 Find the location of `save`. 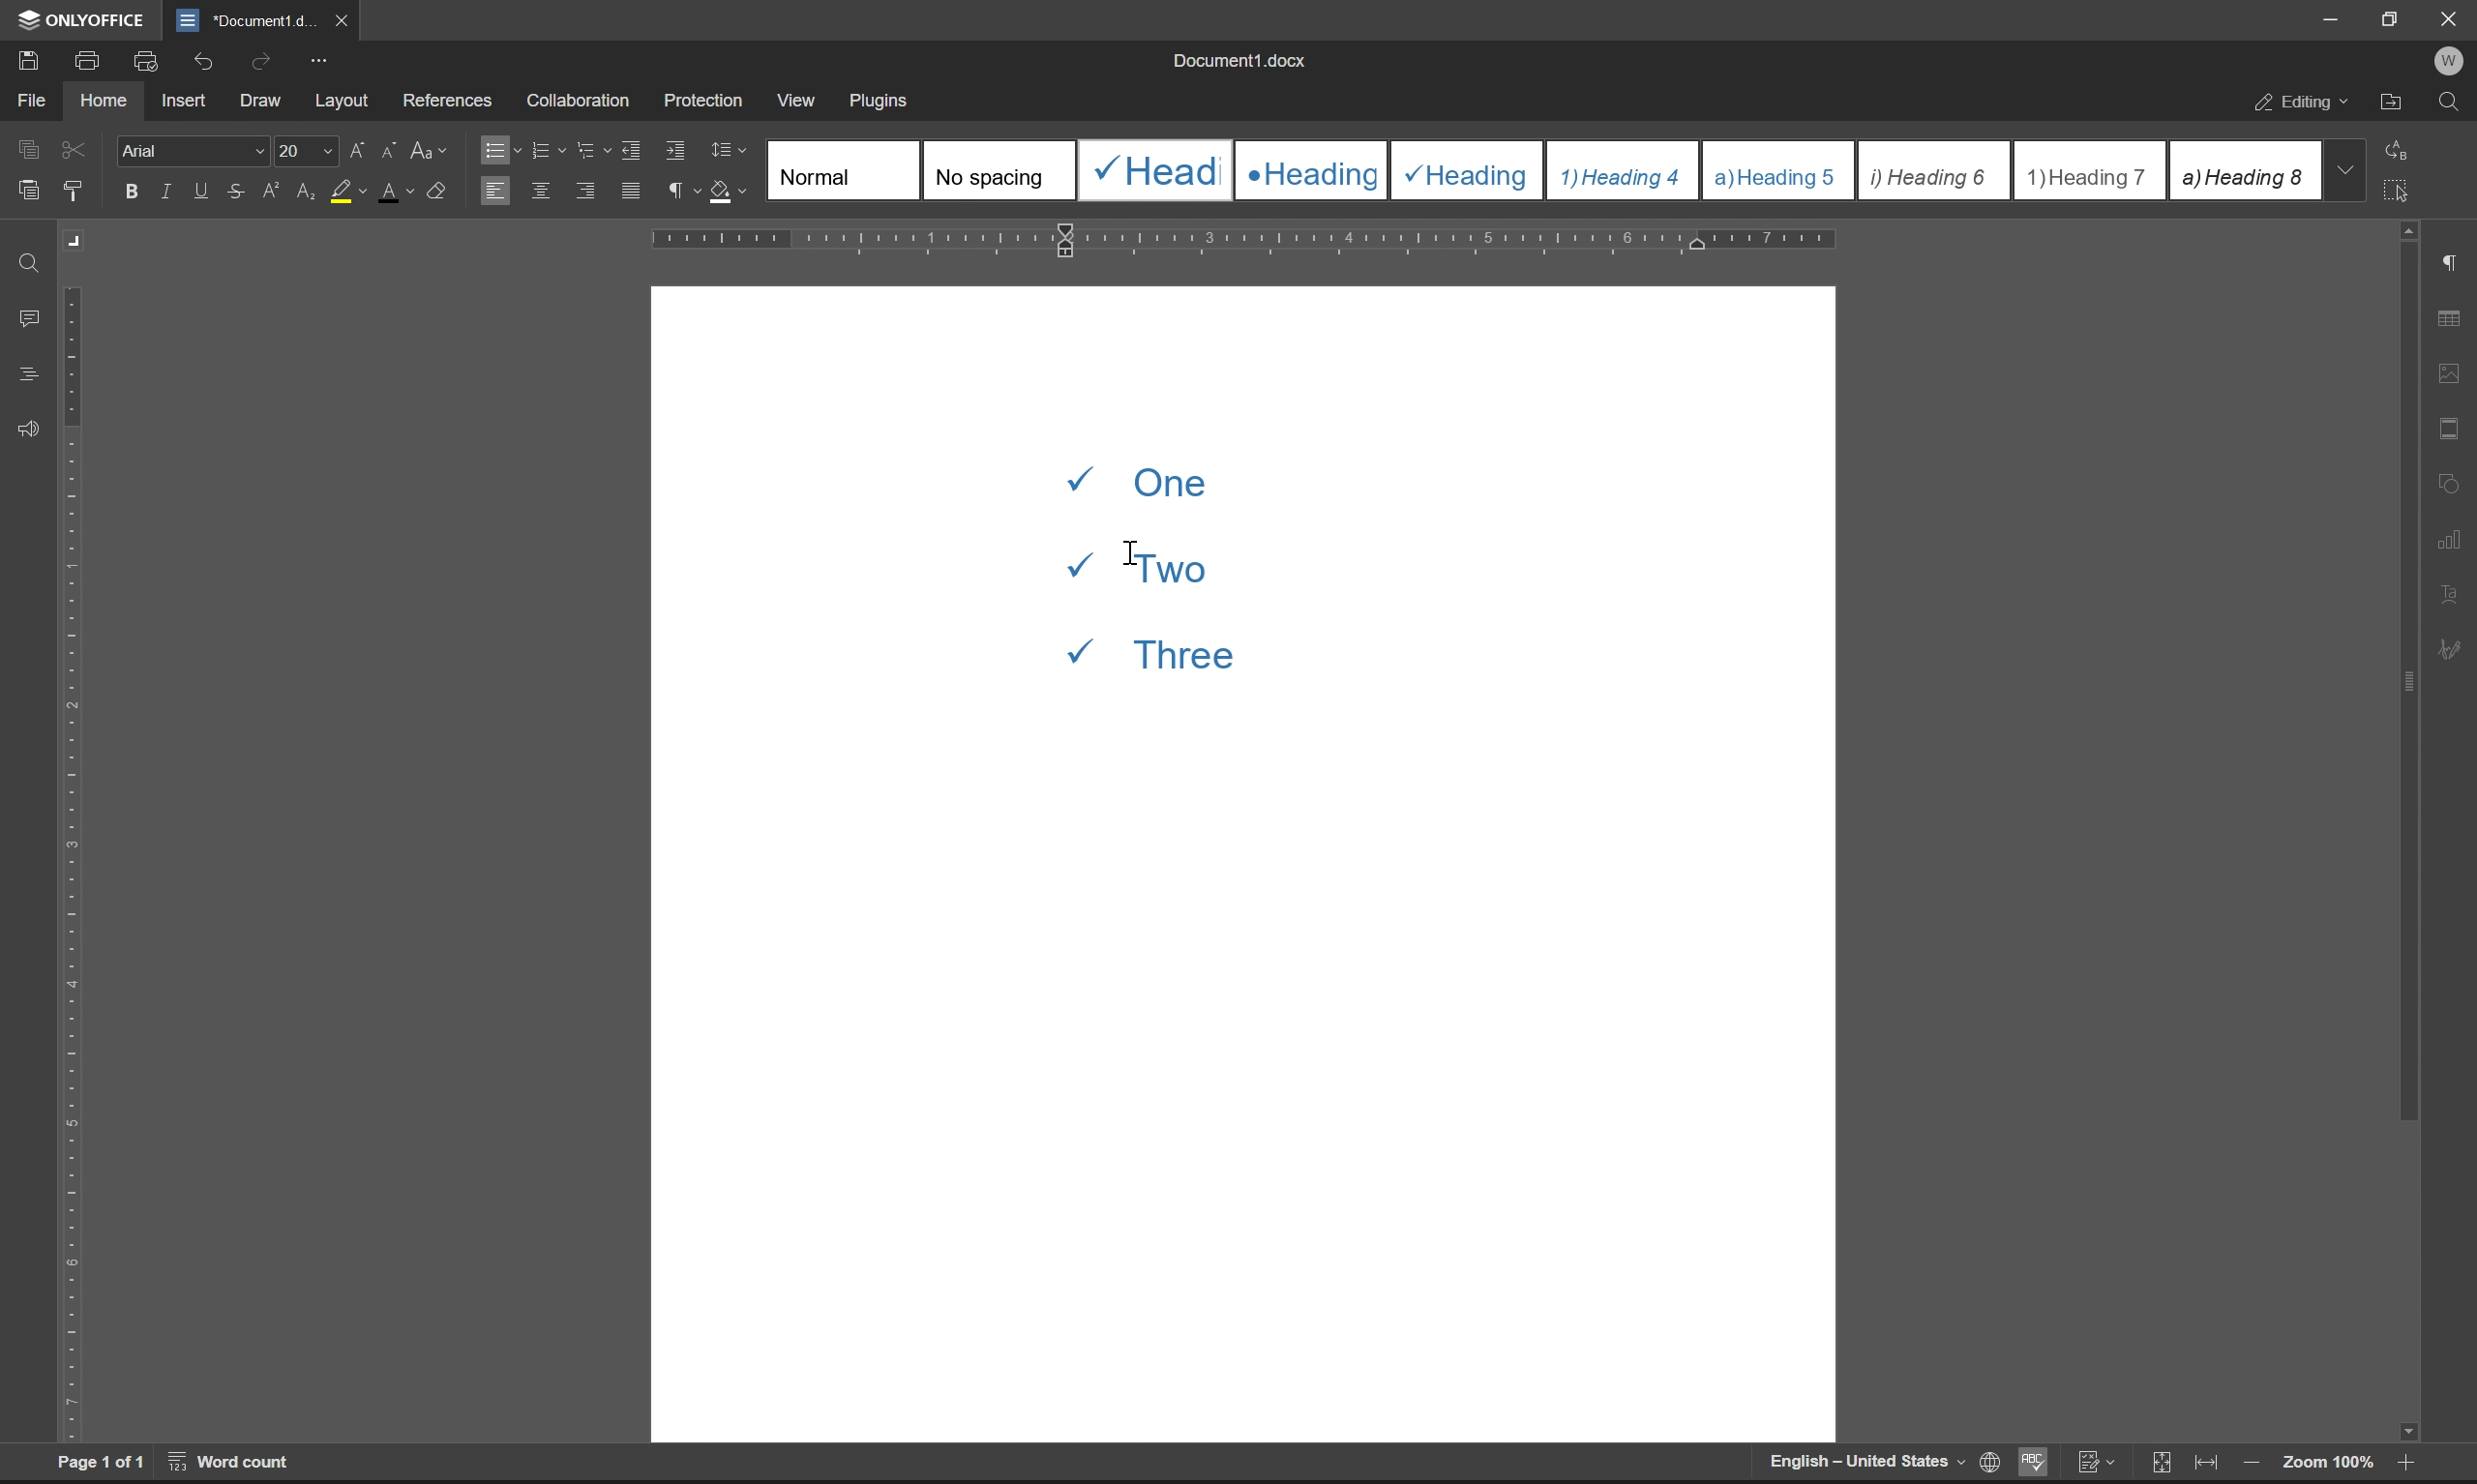

save is located at coordinates (22, 59).